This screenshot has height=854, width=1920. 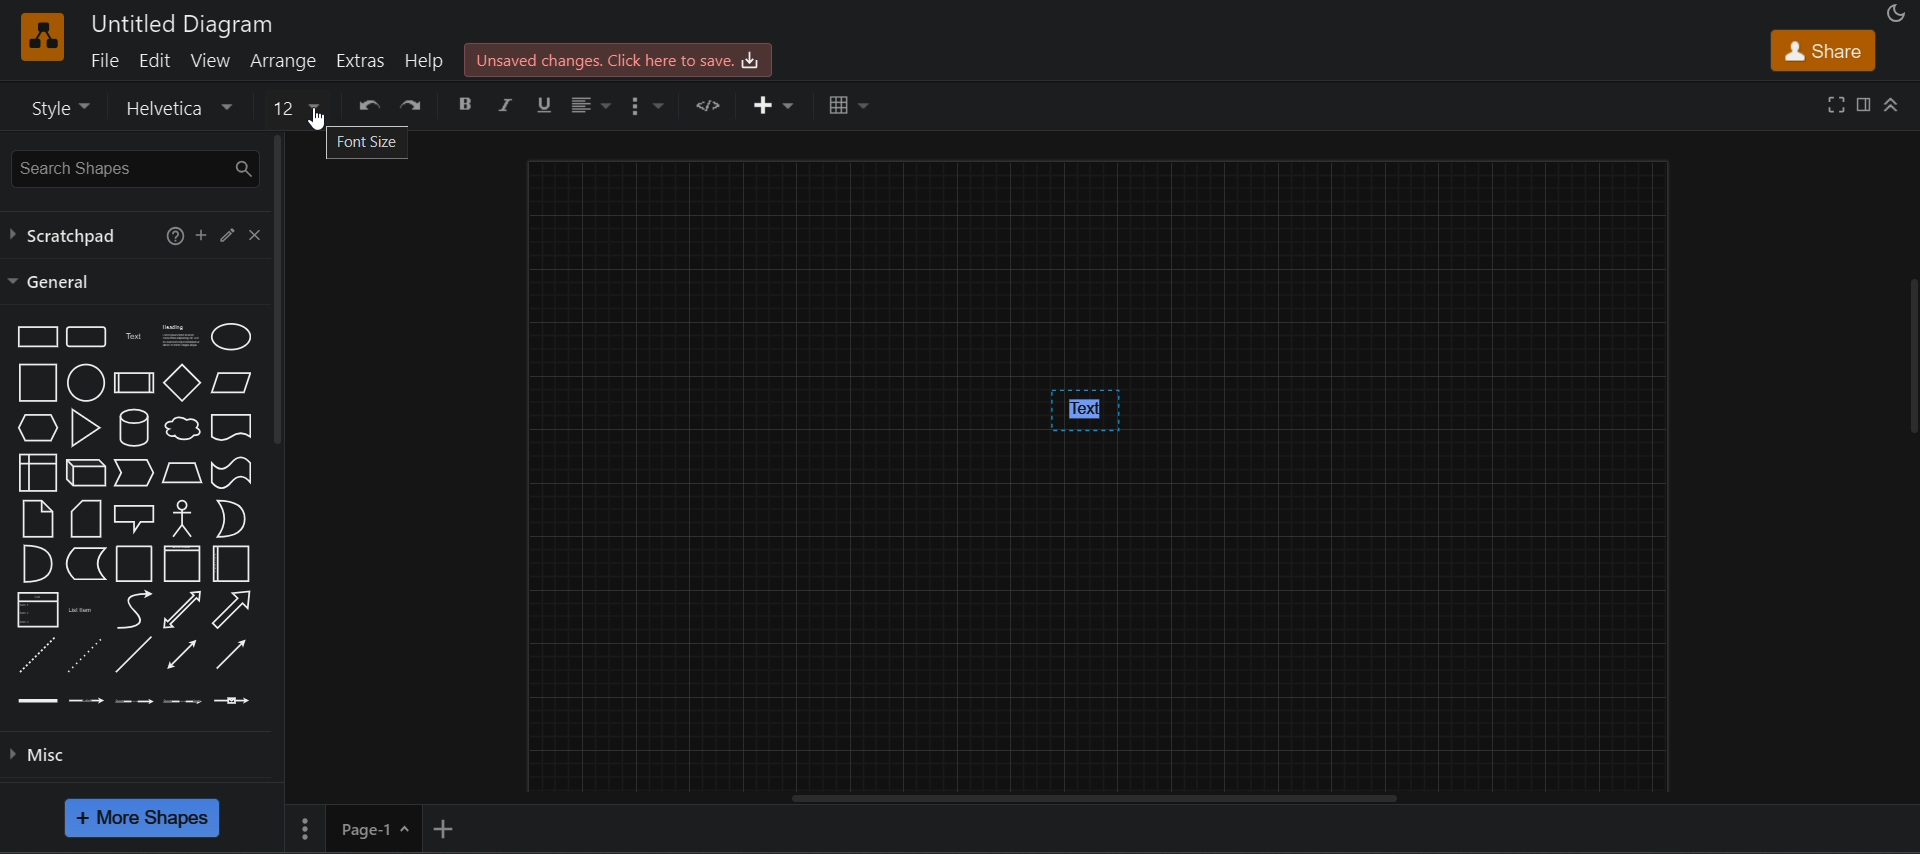 What do you see at coordinates (182, 654) in the screenshot?
I see `Bidirectional connector` at bounding box center [182, 654].